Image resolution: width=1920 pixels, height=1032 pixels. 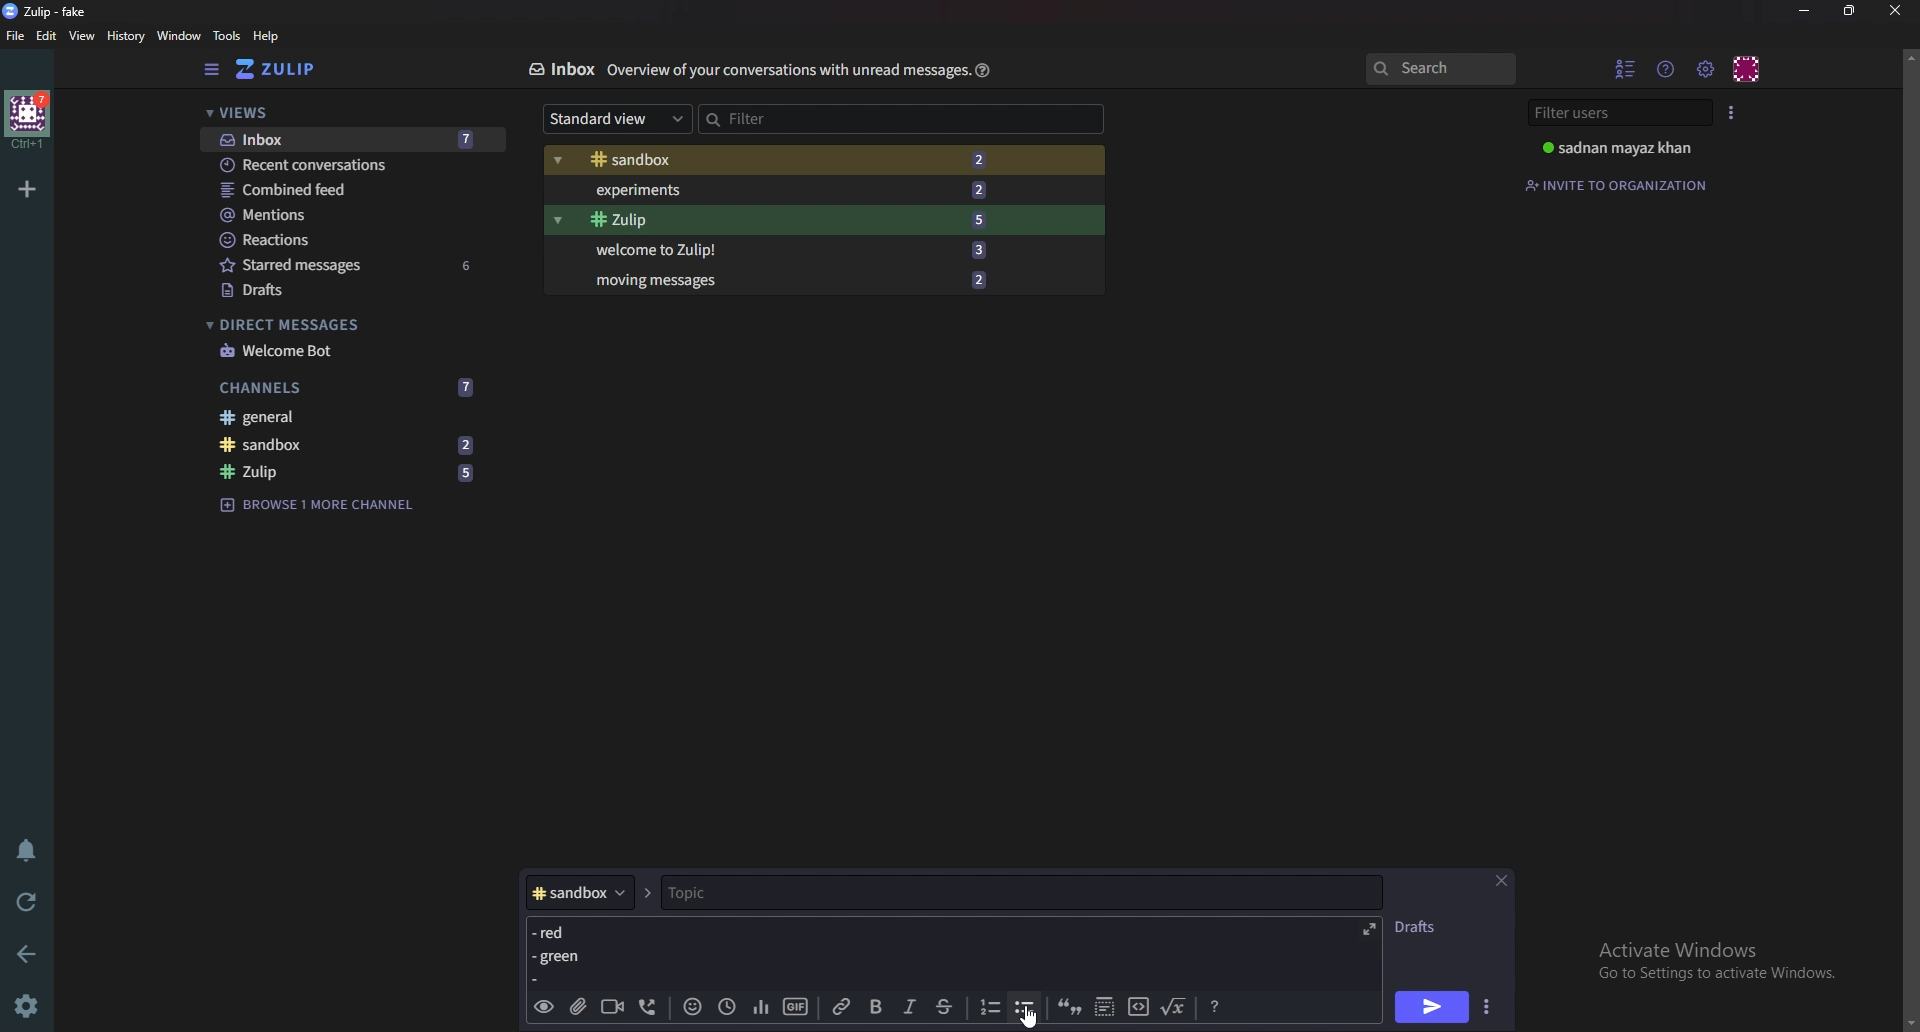 What do you see at coordinates (128, 36) in the screenshot?
I see `History` at bounding box center [128, 36].